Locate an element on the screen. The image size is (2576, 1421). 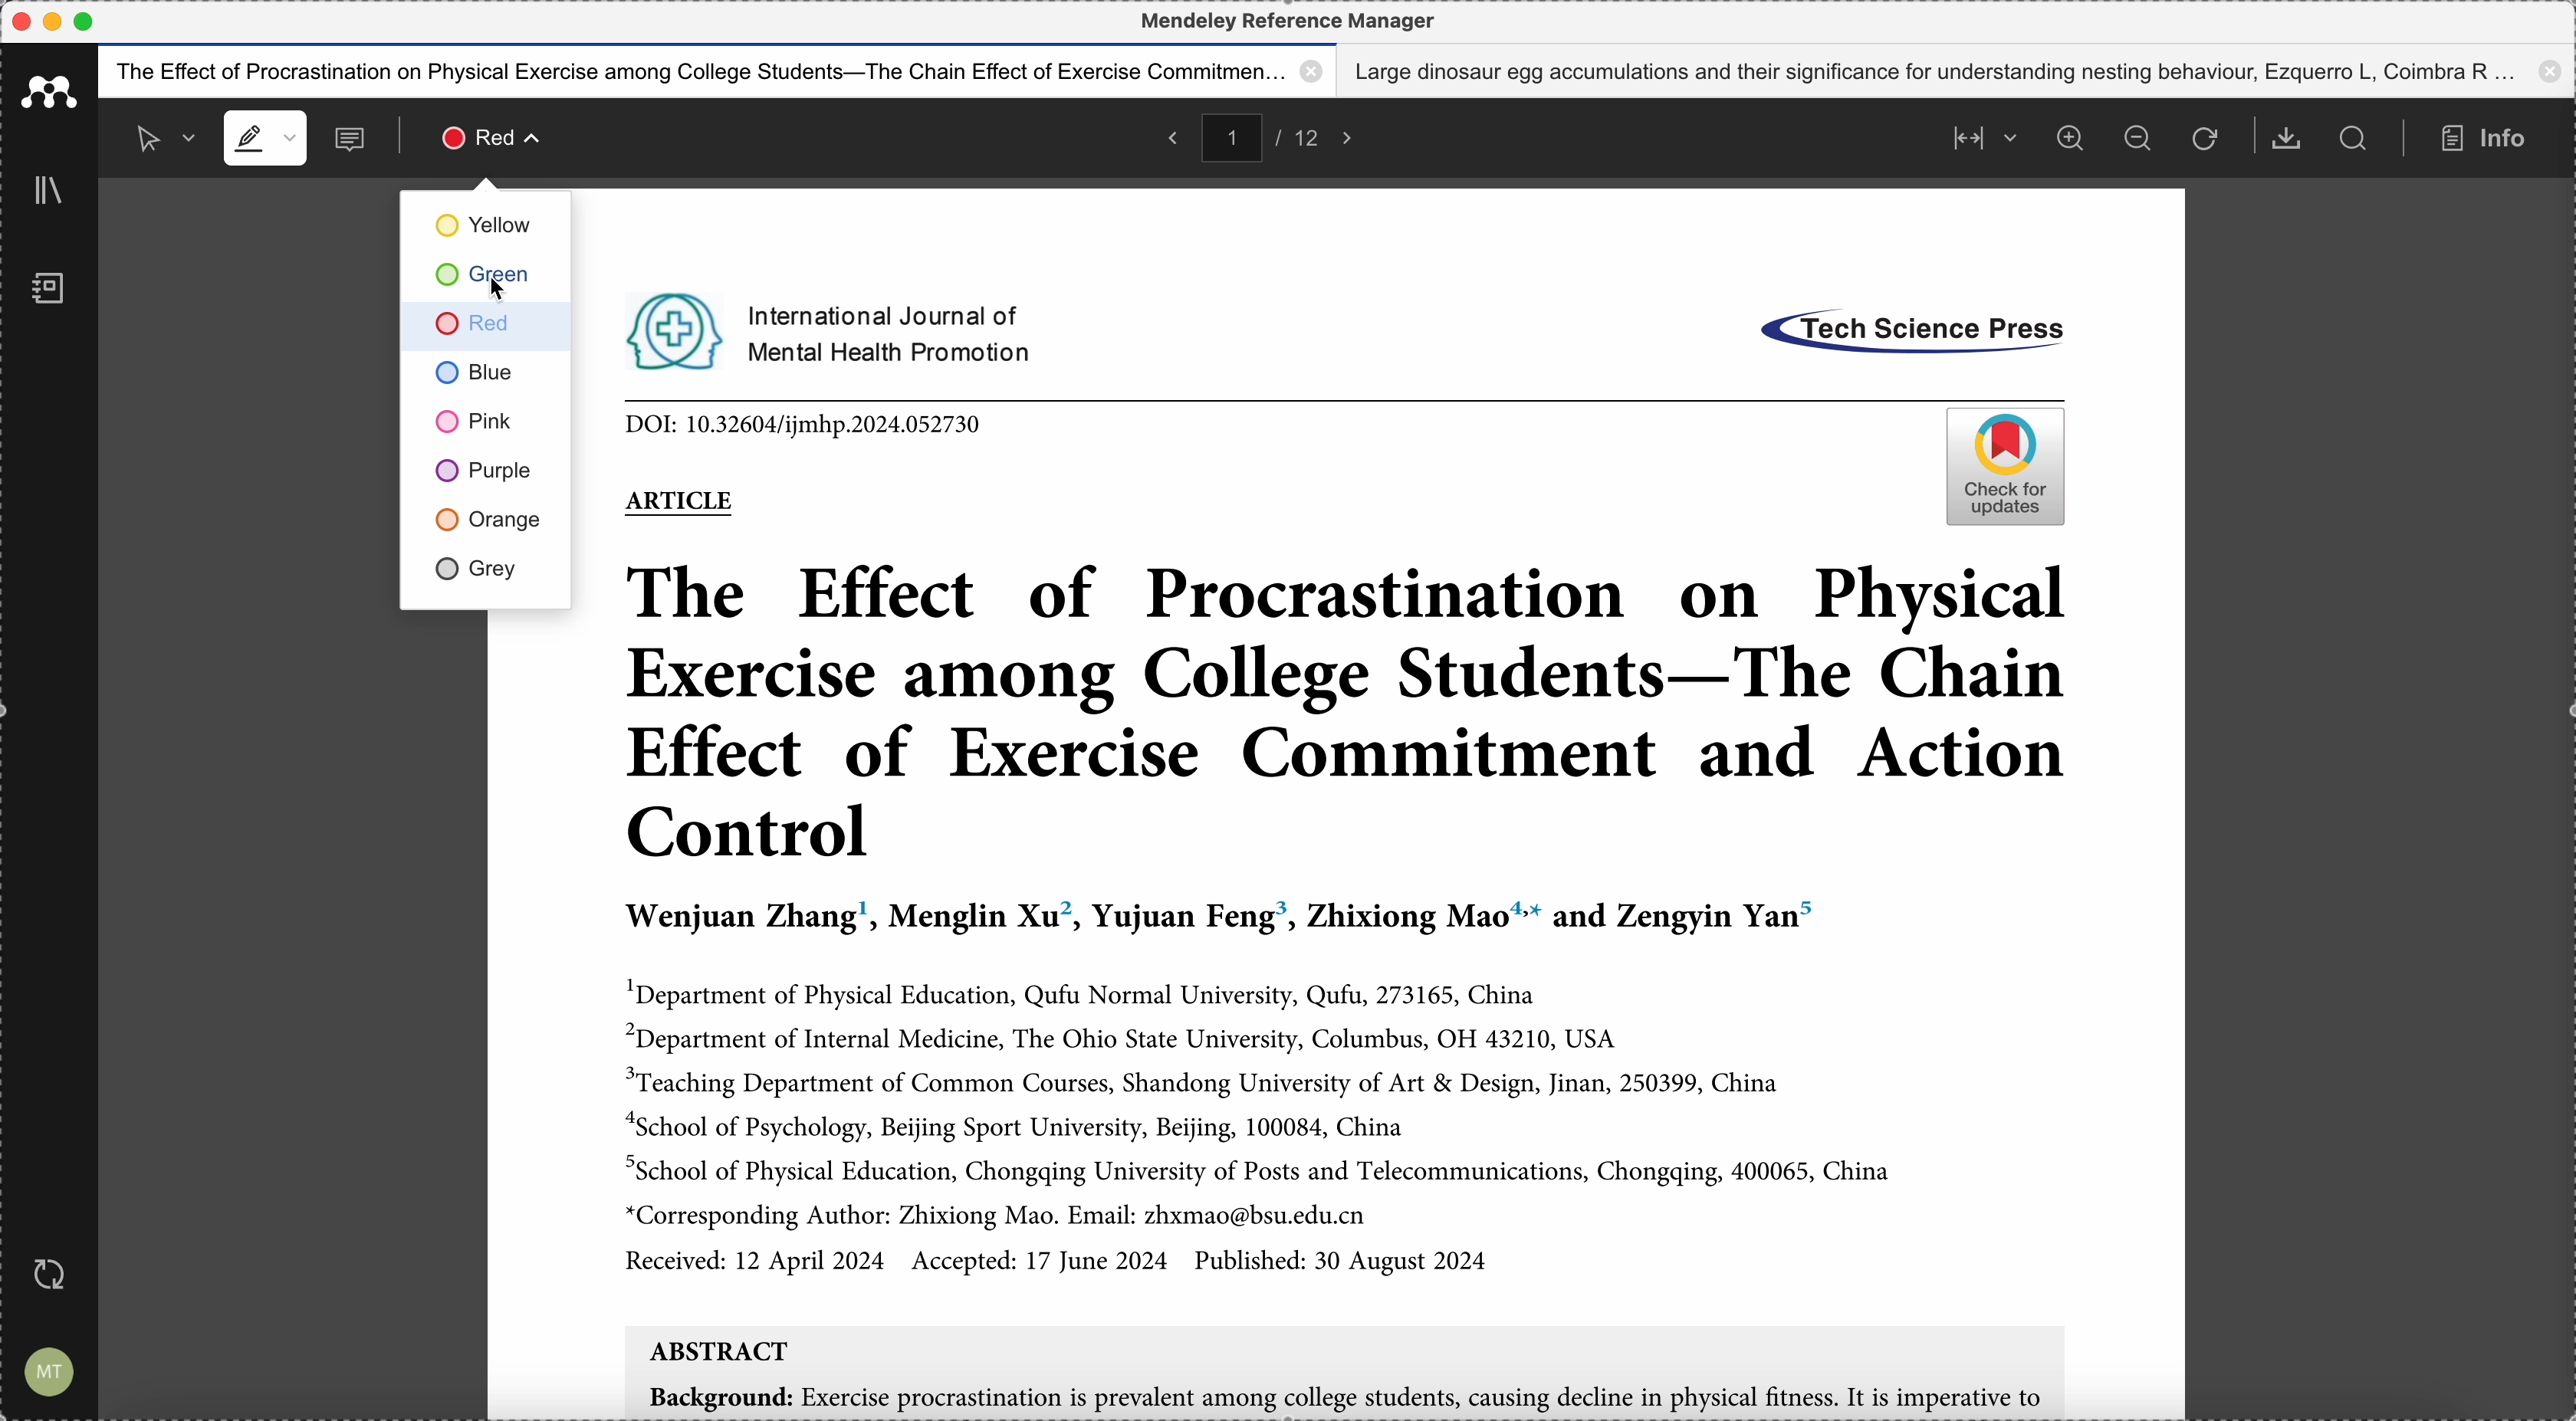
Mendeley is located at coordinates (1288, 21).